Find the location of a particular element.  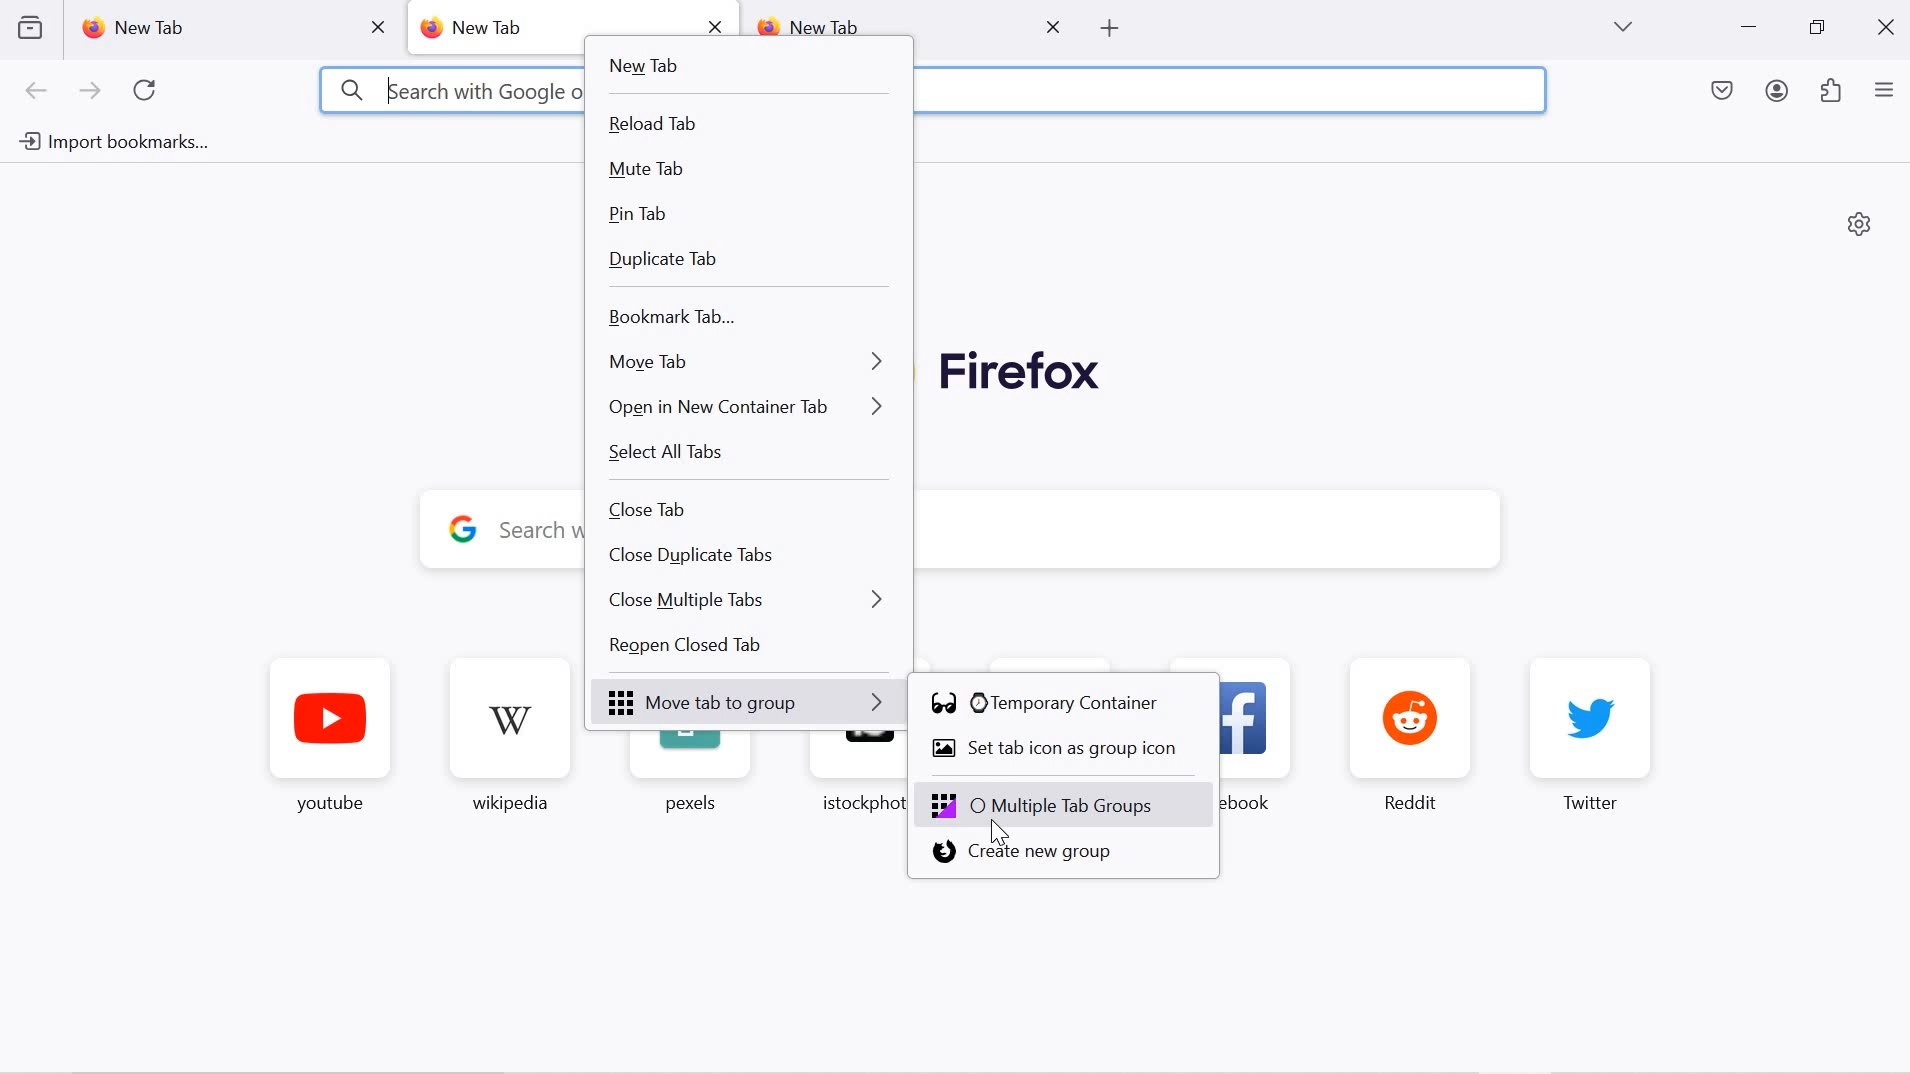

reddit favorite is located at coordinates (1405, 742).